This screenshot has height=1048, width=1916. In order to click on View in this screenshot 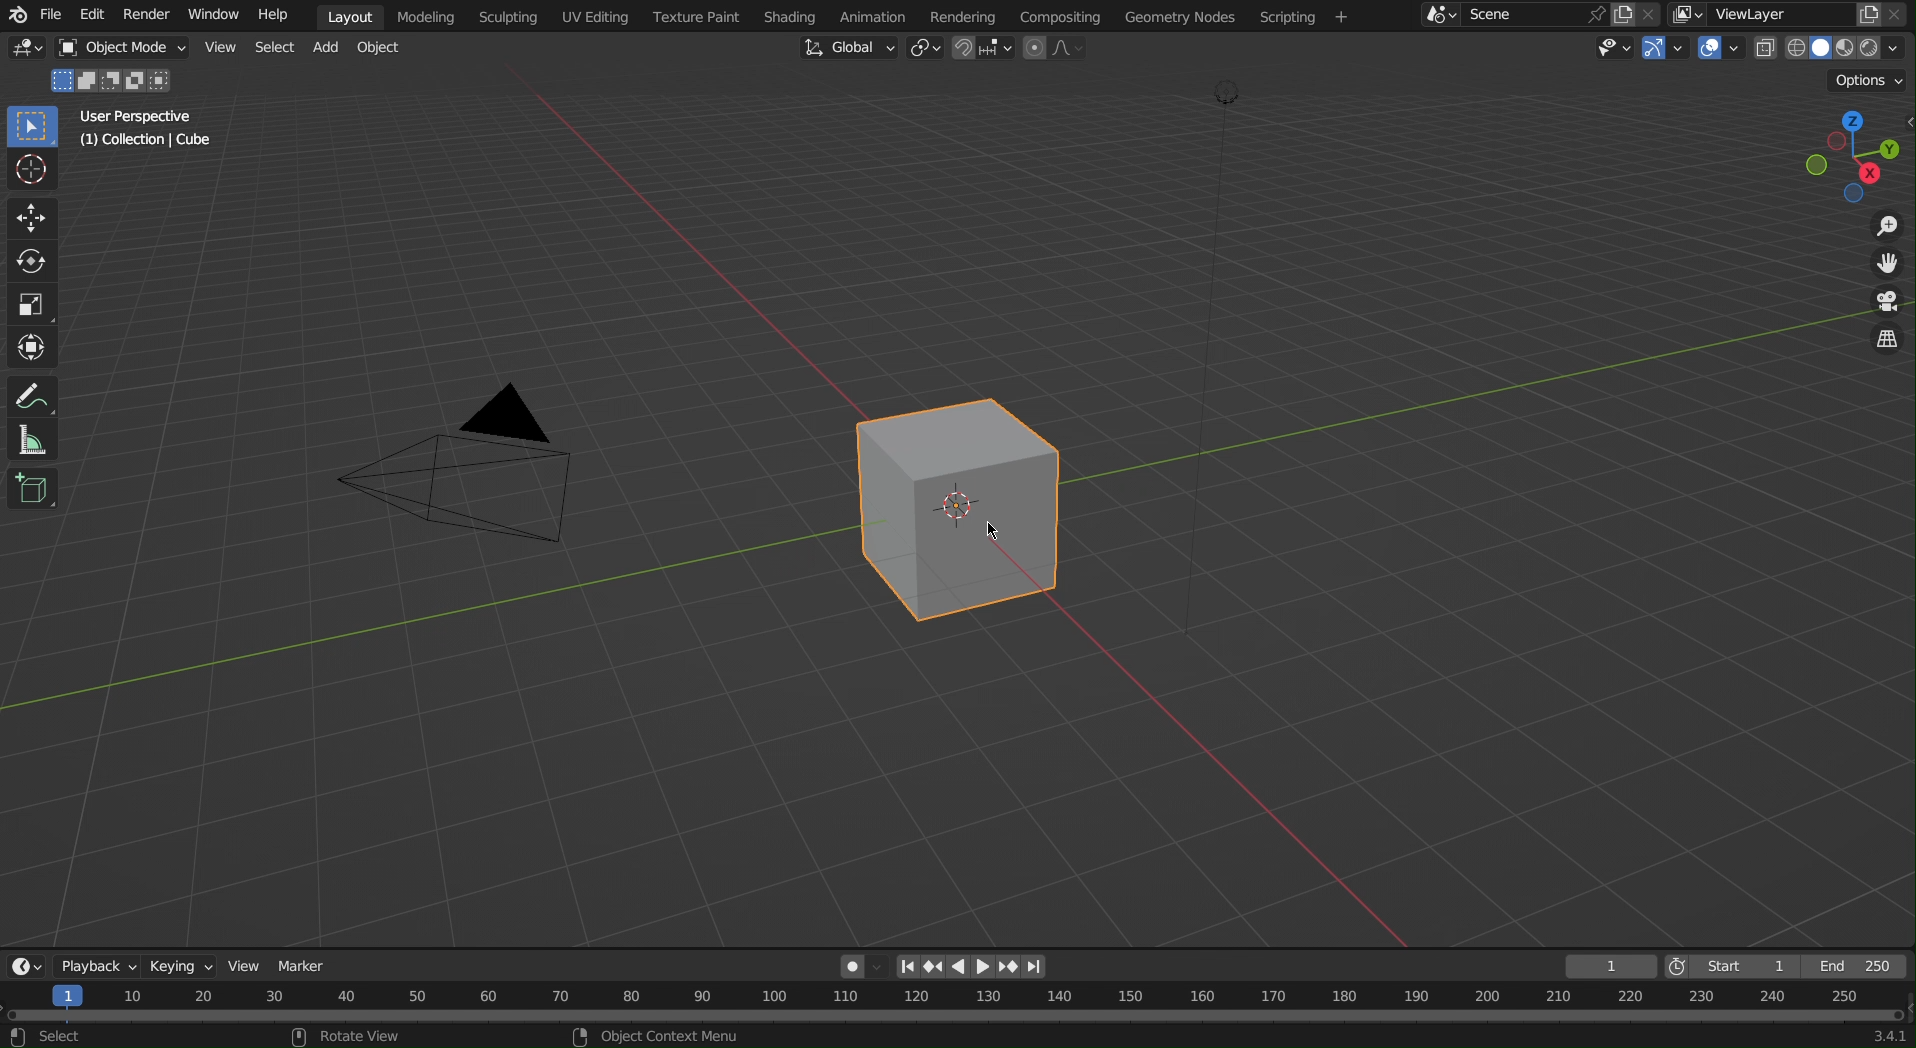, I will do `click(245, 967)`.